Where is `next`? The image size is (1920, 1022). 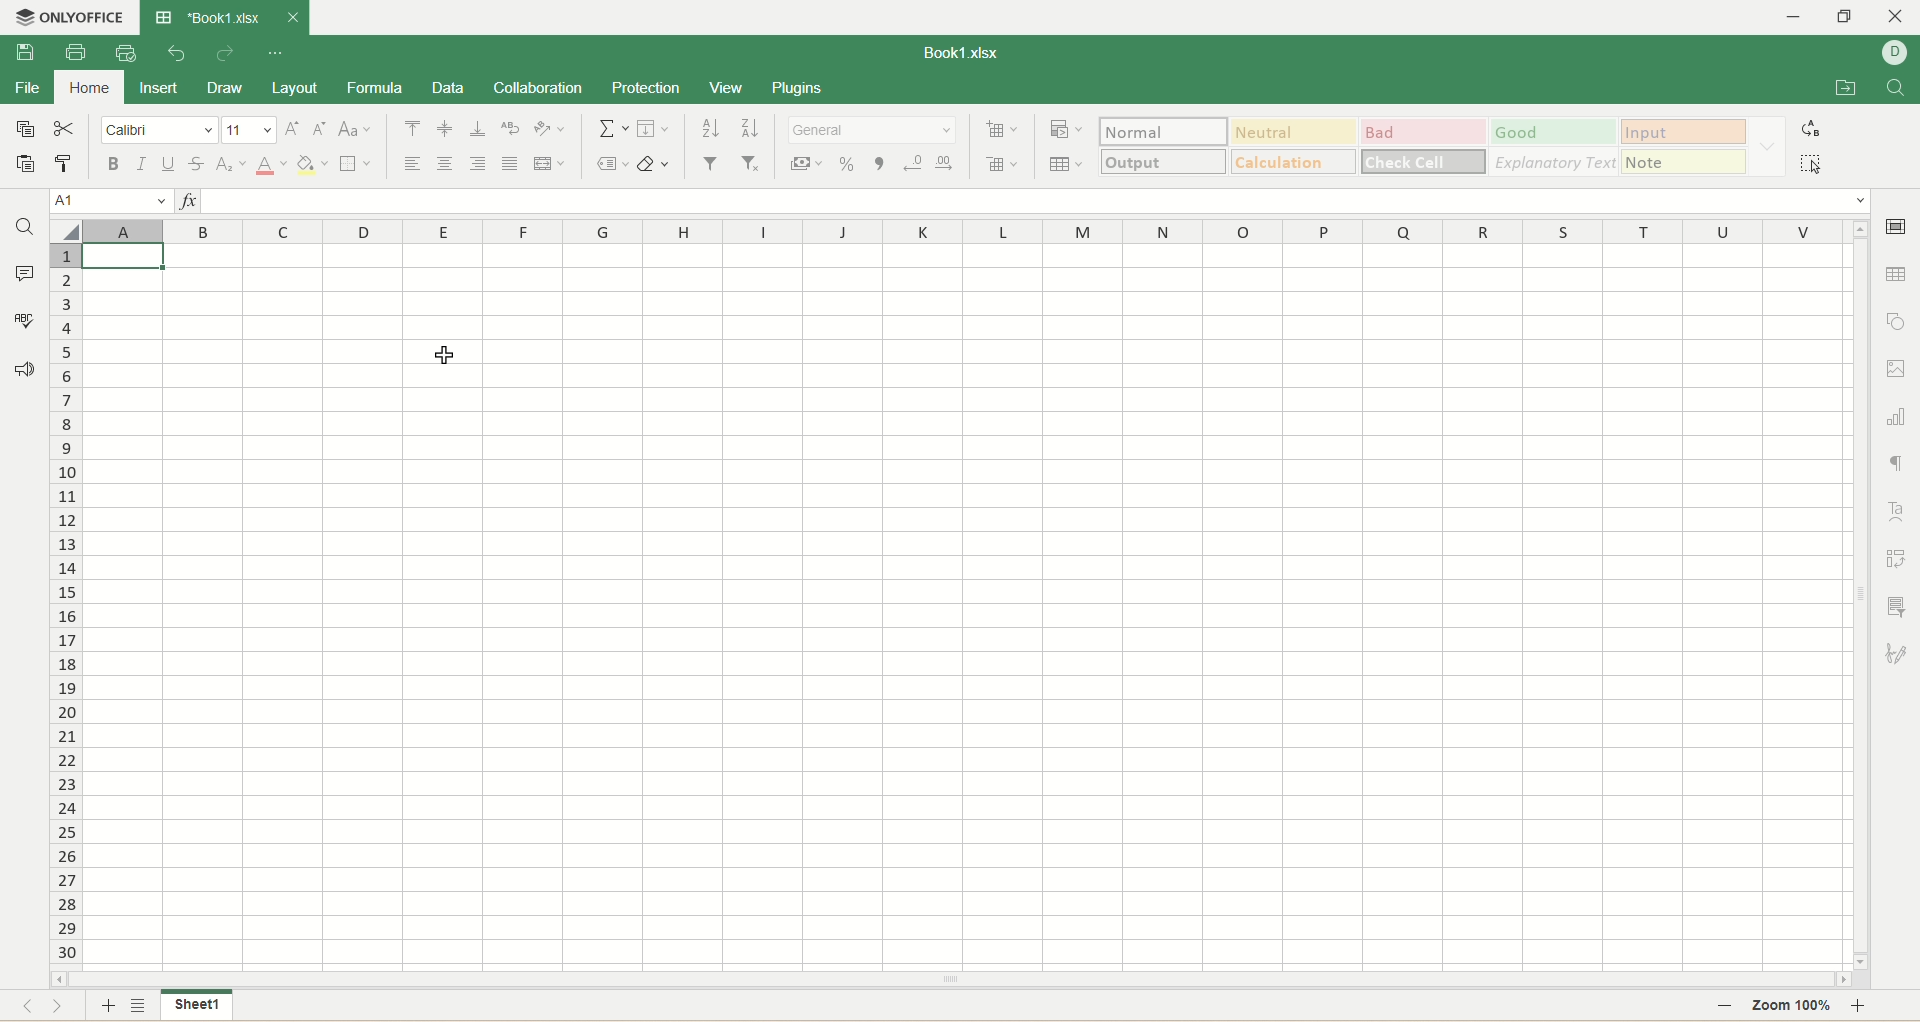
next is located at coordinates (59, 1007).